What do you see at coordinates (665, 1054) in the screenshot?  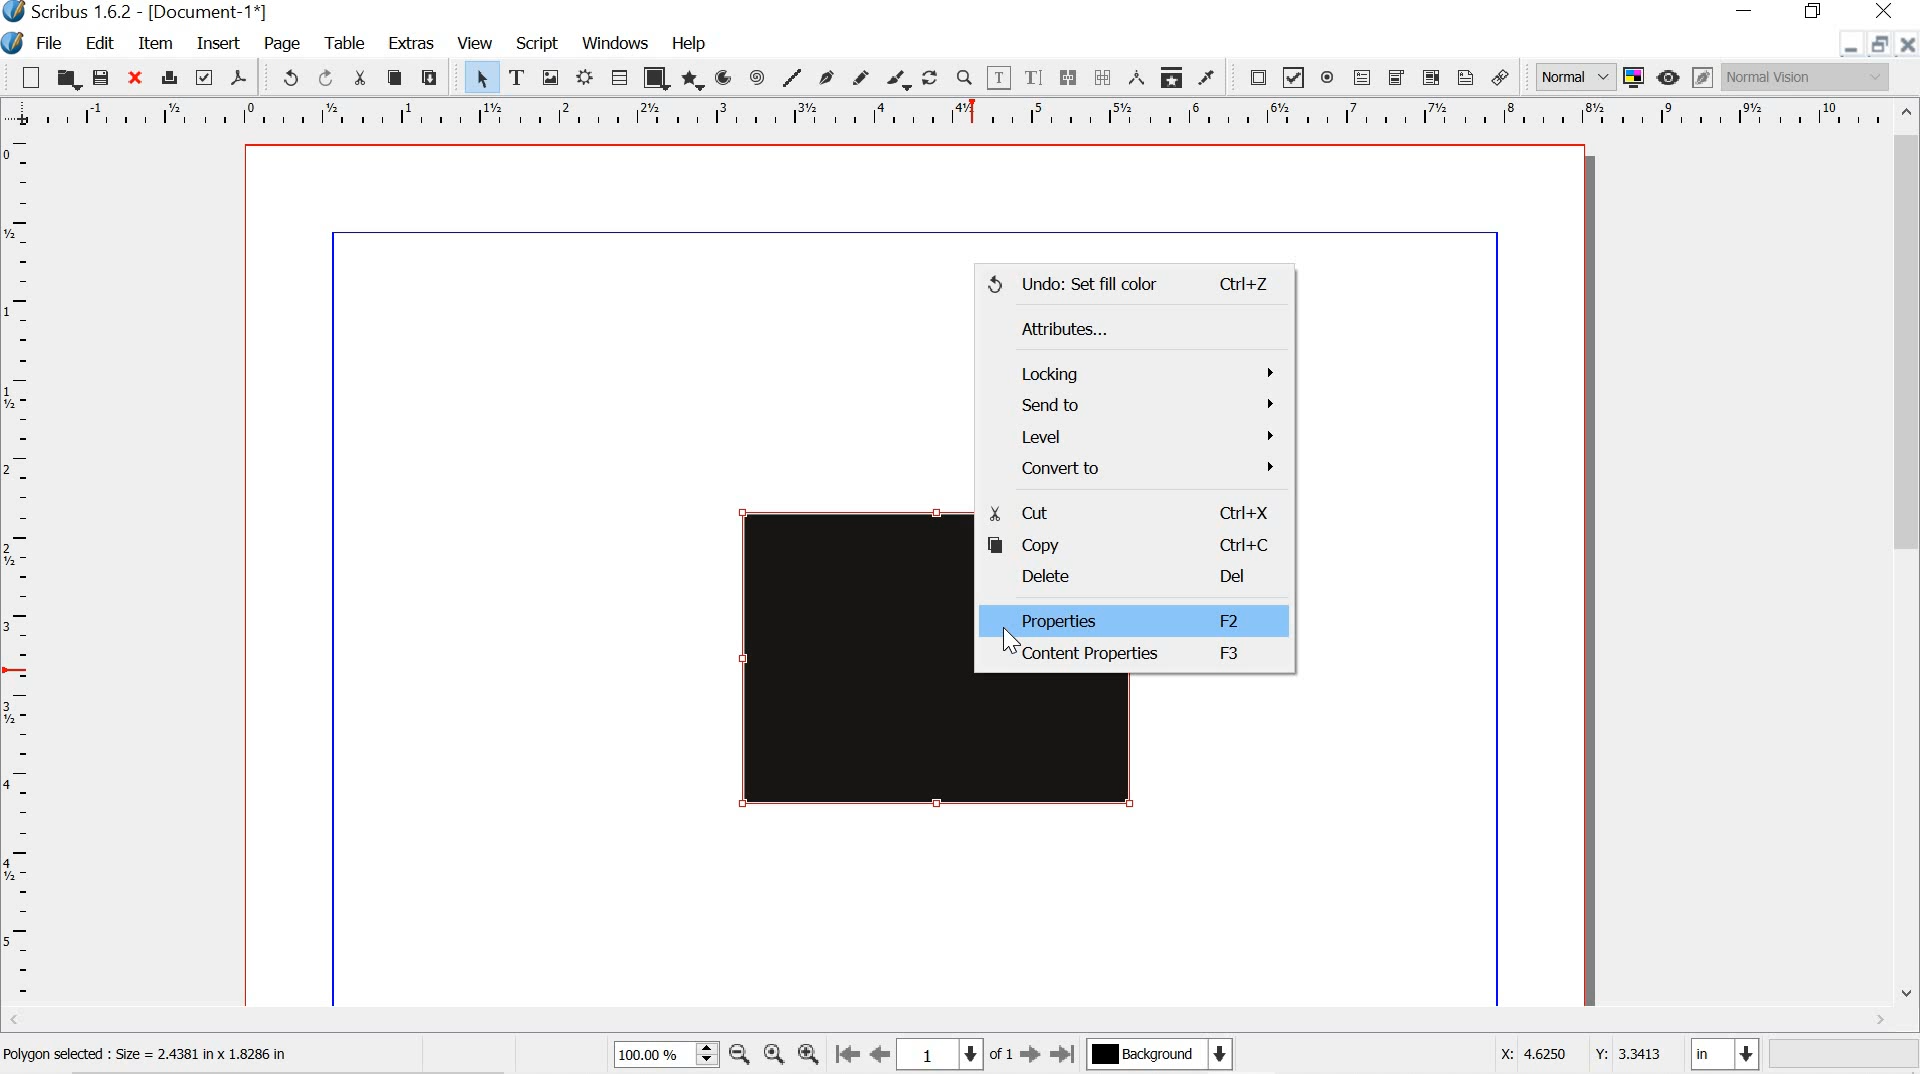 I see `100.00%` at bounding box center [665, 1054].